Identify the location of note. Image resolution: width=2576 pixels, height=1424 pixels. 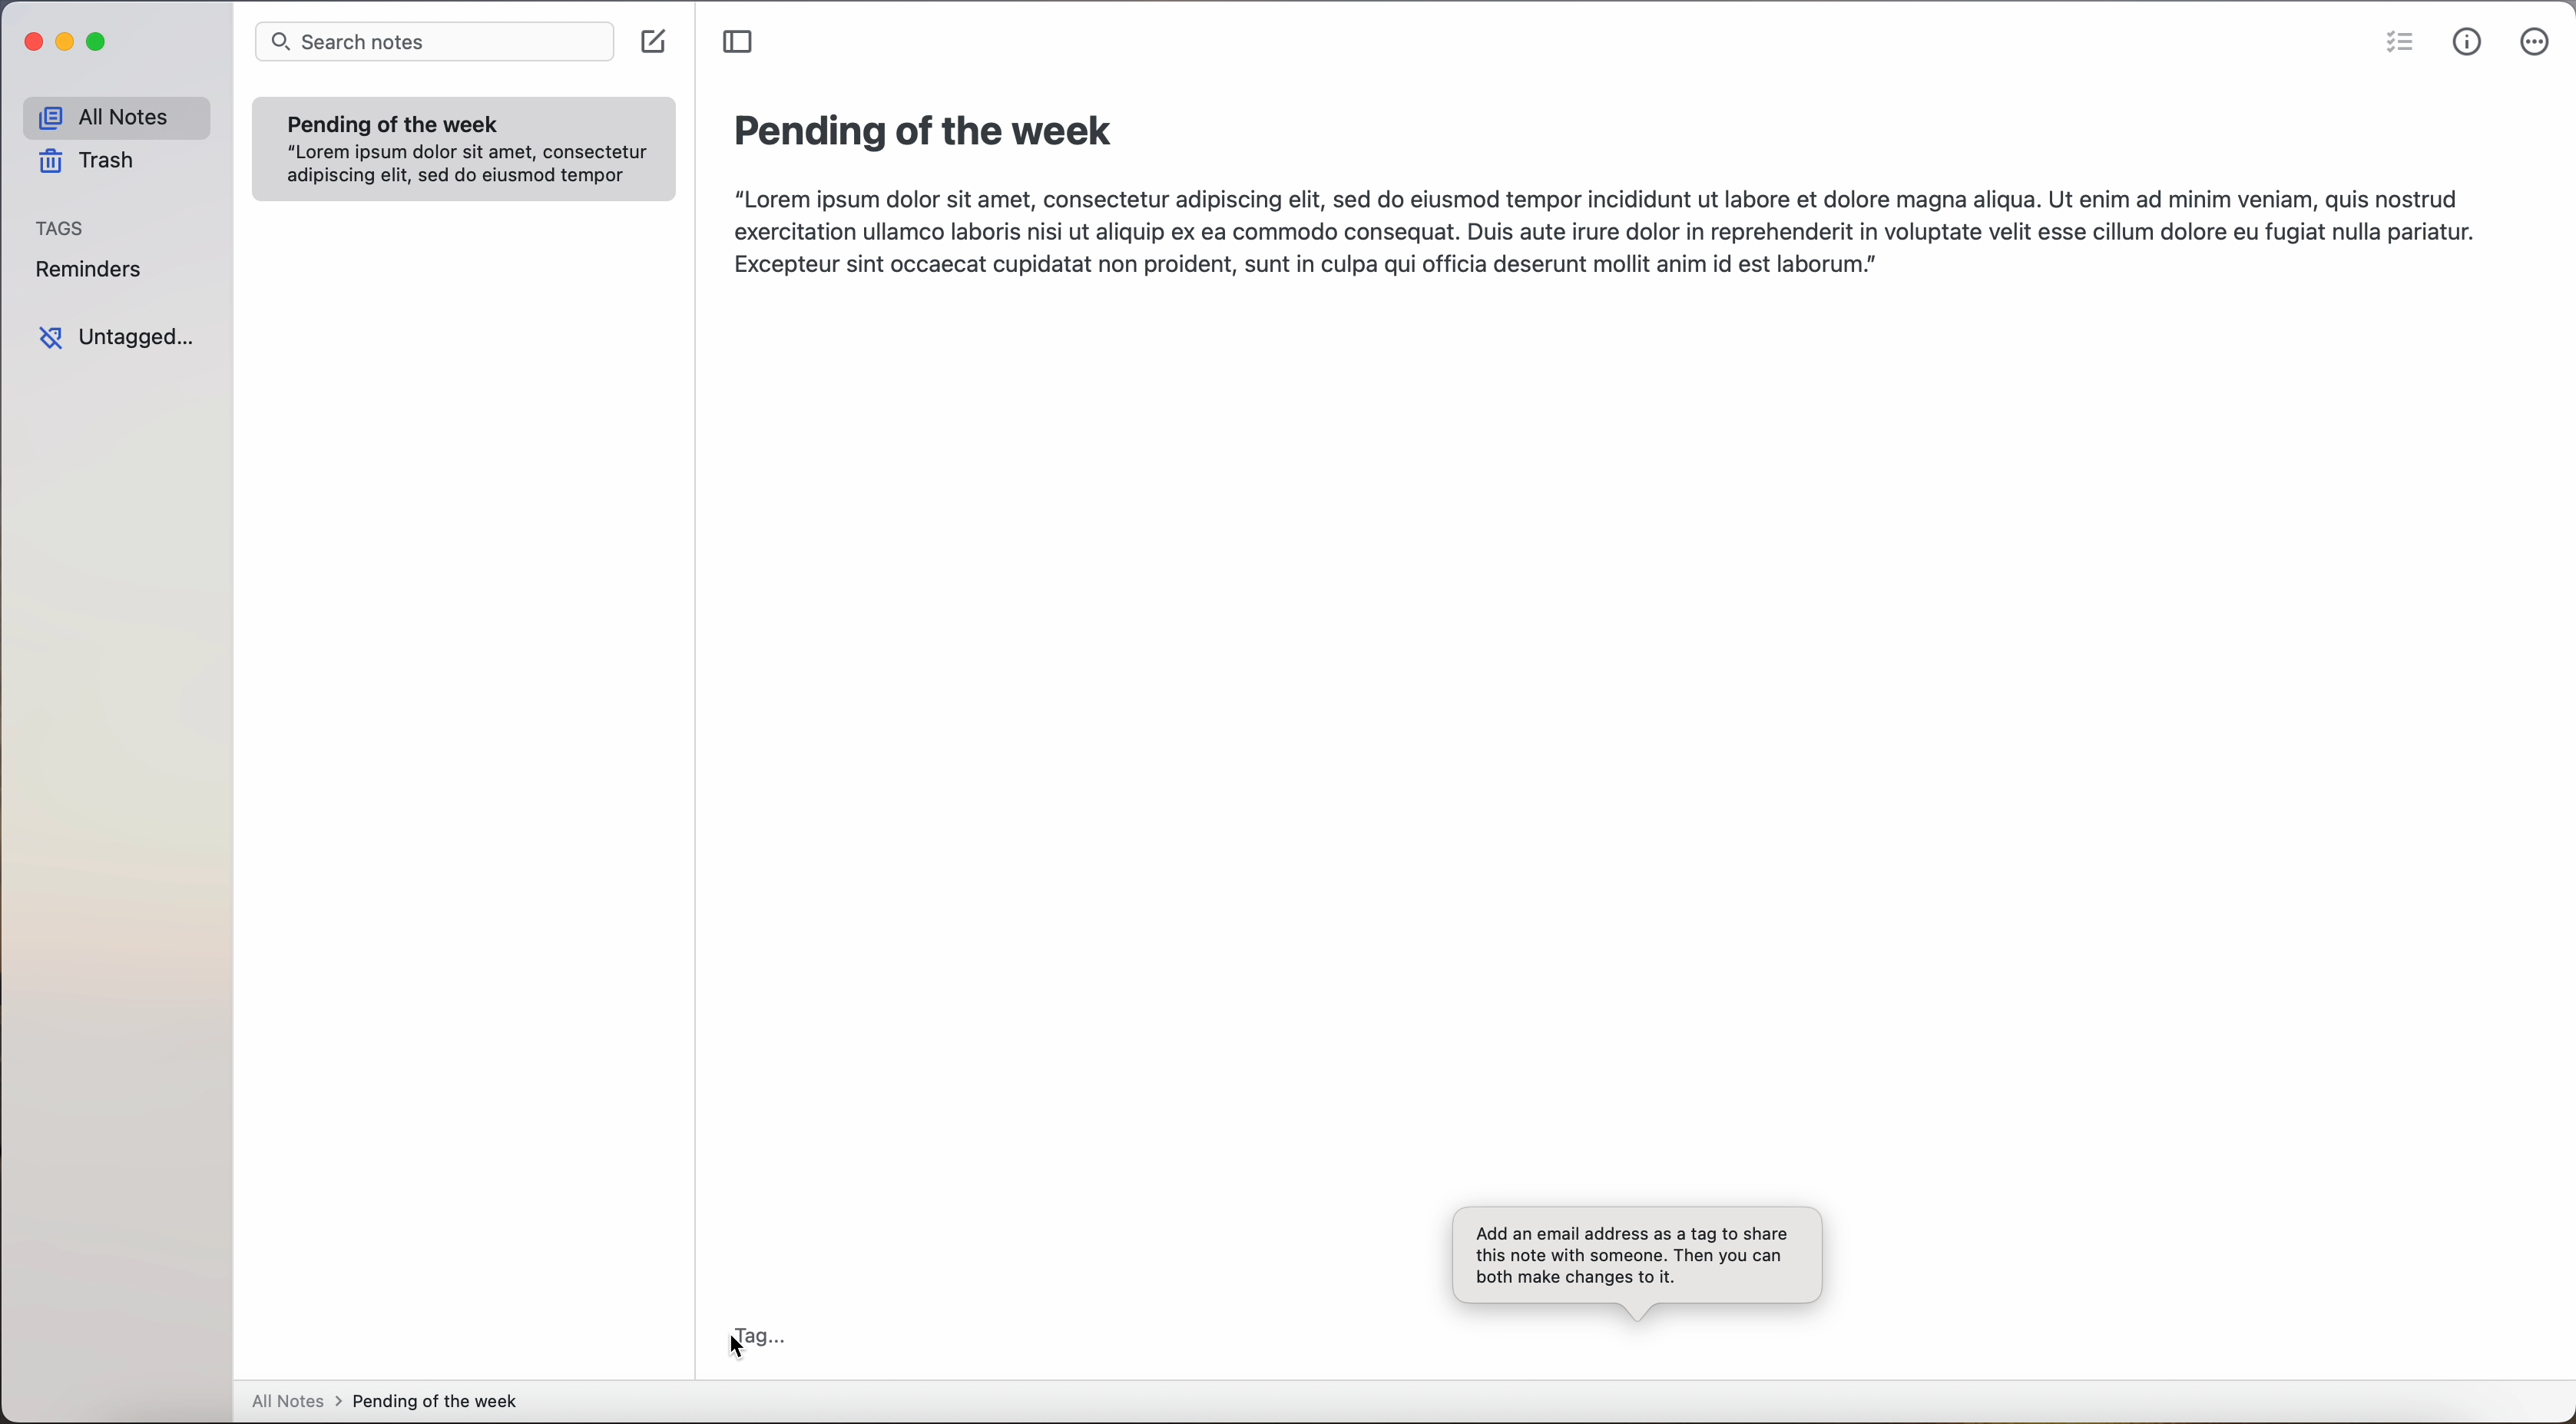
(464, 148).